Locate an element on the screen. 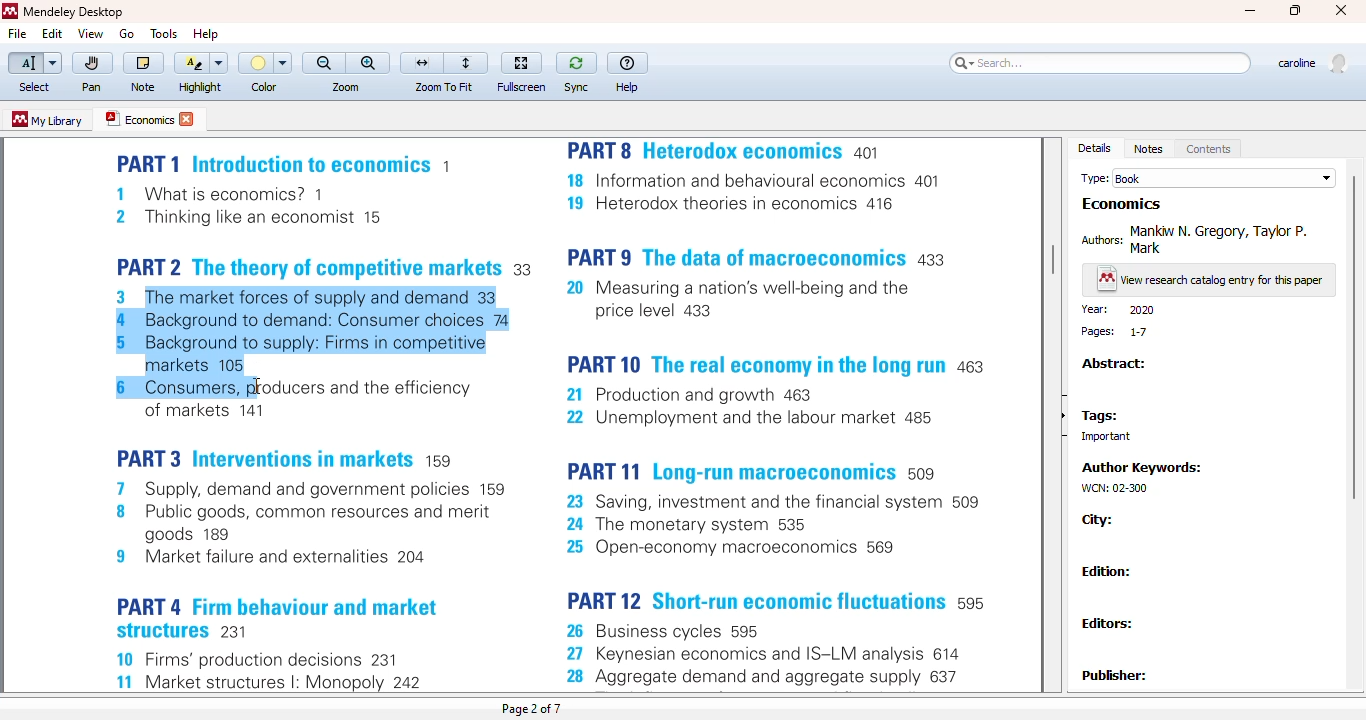 Image resolution: width=1366 pixels, height=720 pixels. edition is located at coordinates (1107, 571).